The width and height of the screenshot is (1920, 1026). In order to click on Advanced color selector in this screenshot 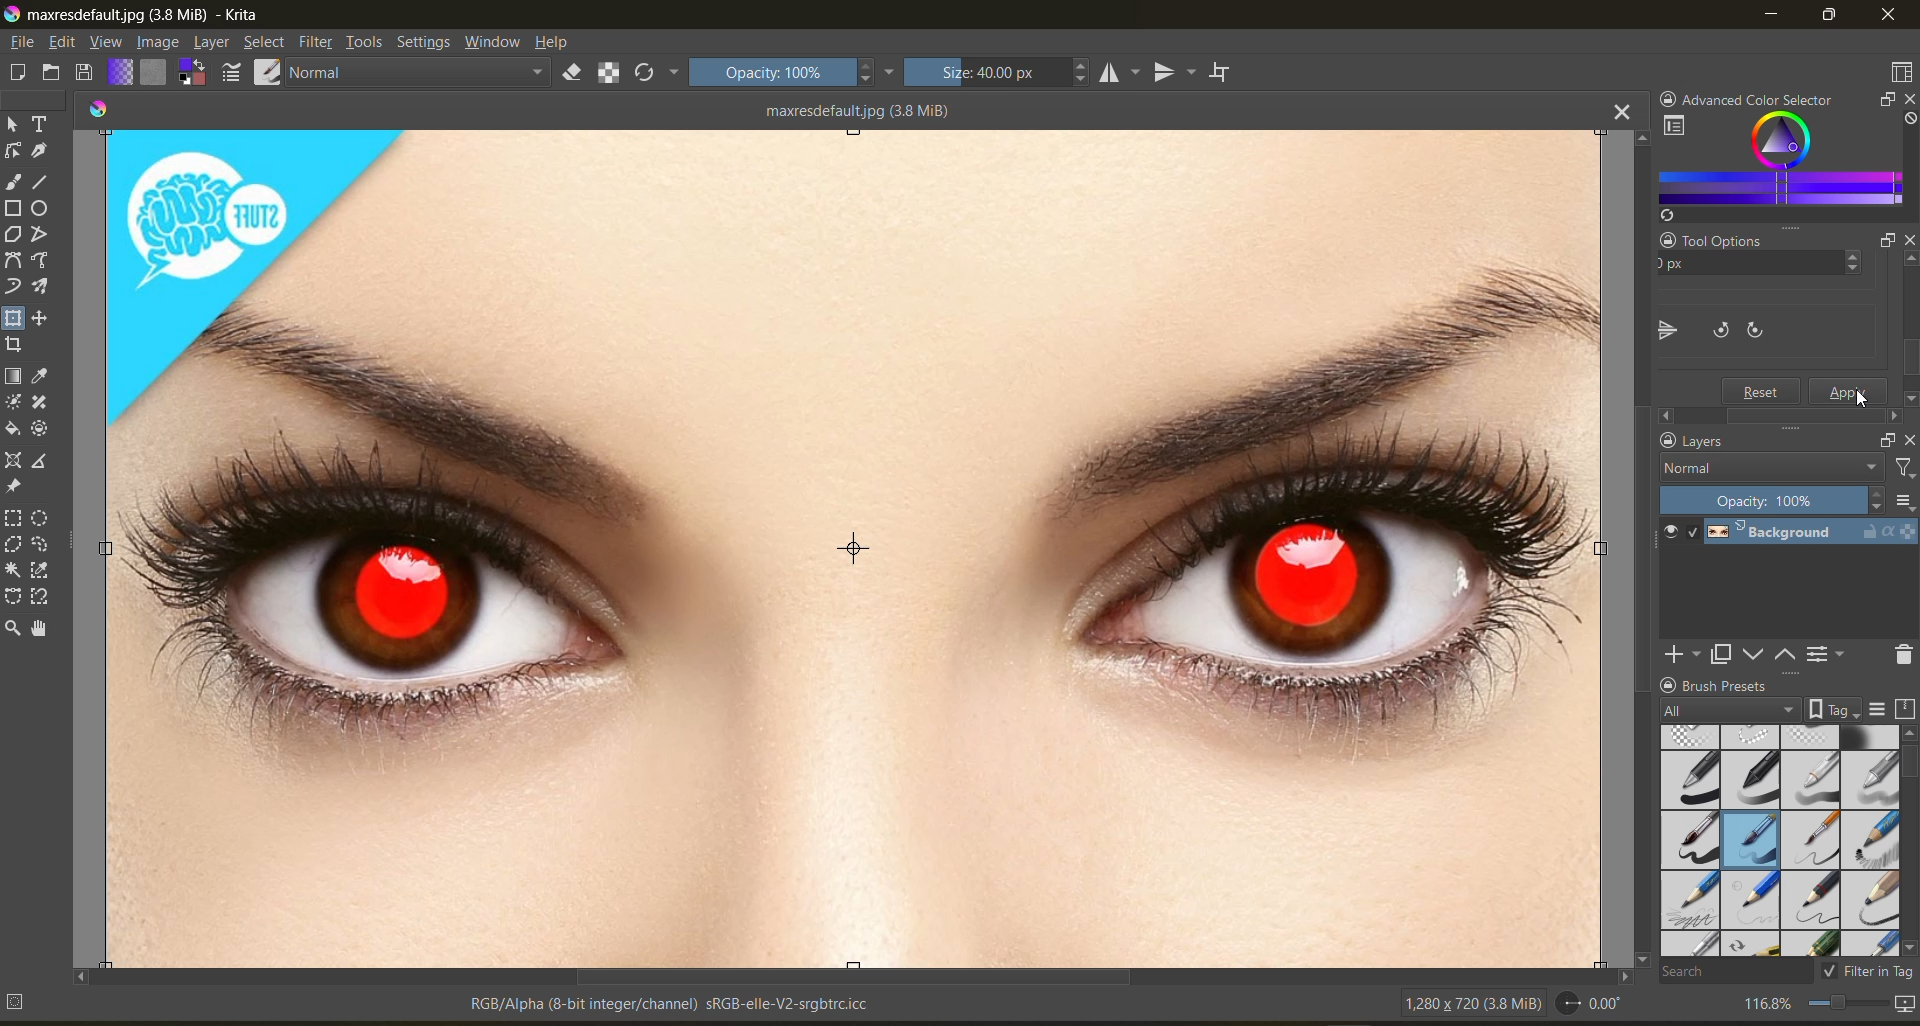, I will do `click(1765, 95)`.